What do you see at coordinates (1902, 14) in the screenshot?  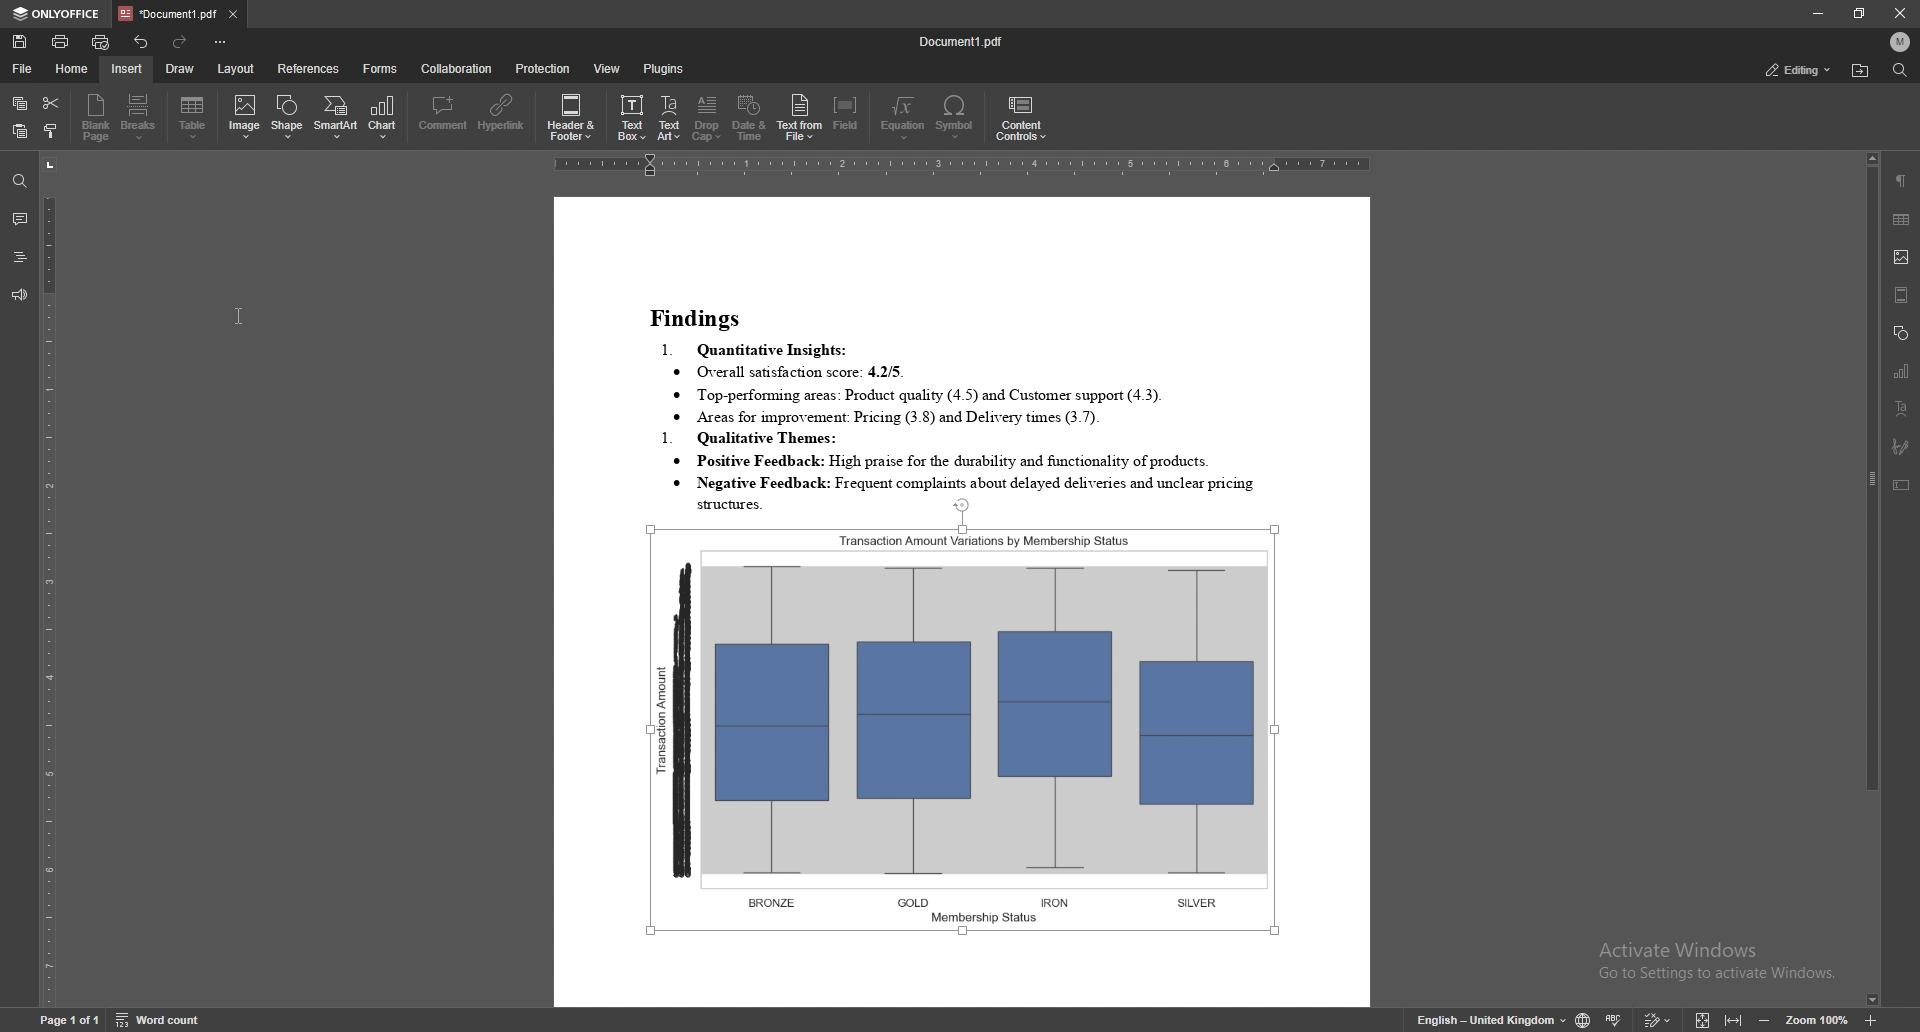 I see `close` at bounding box center [1902, 14].